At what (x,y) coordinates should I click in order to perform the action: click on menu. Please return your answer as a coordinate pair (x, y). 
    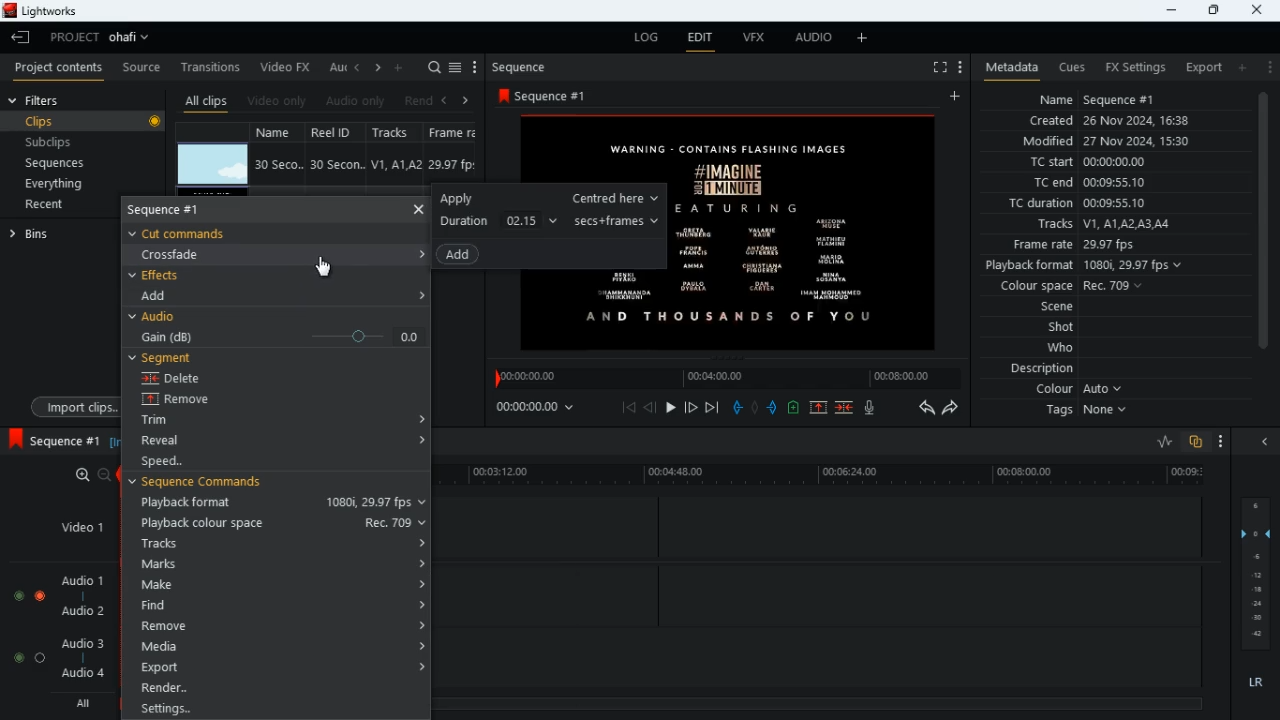
    Looking at the image, I should click on (475, 68).